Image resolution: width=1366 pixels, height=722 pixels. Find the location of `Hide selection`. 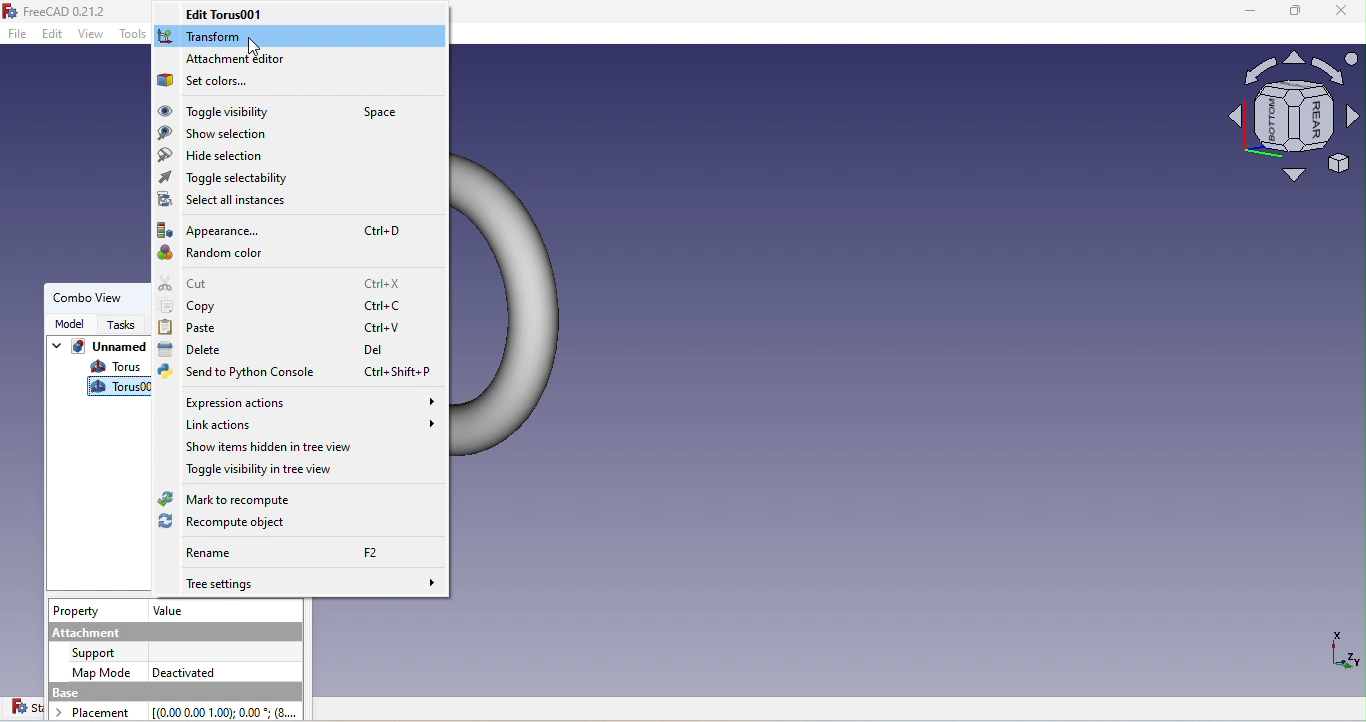

Hide selection is located at coordinates (216, 156).